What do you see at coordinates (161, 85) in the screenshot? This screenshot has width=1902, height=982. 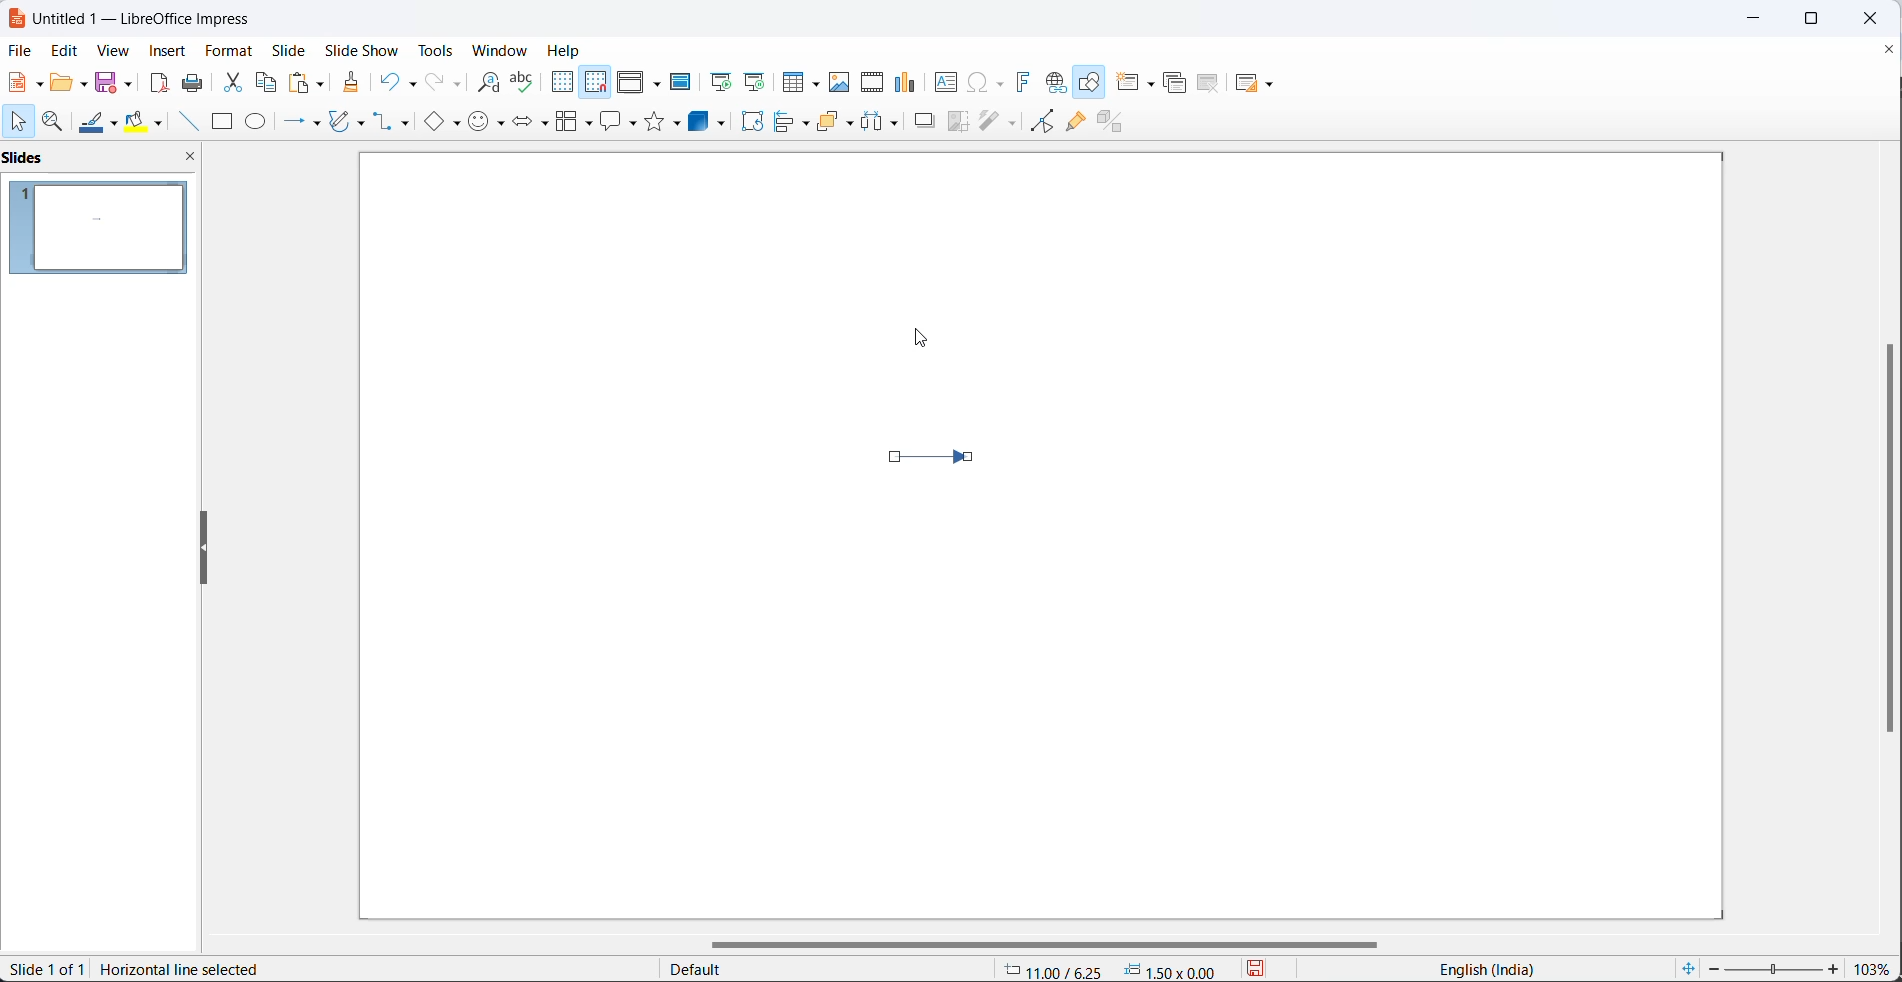 I see `export as pdf` at bounding box center [161, 85].